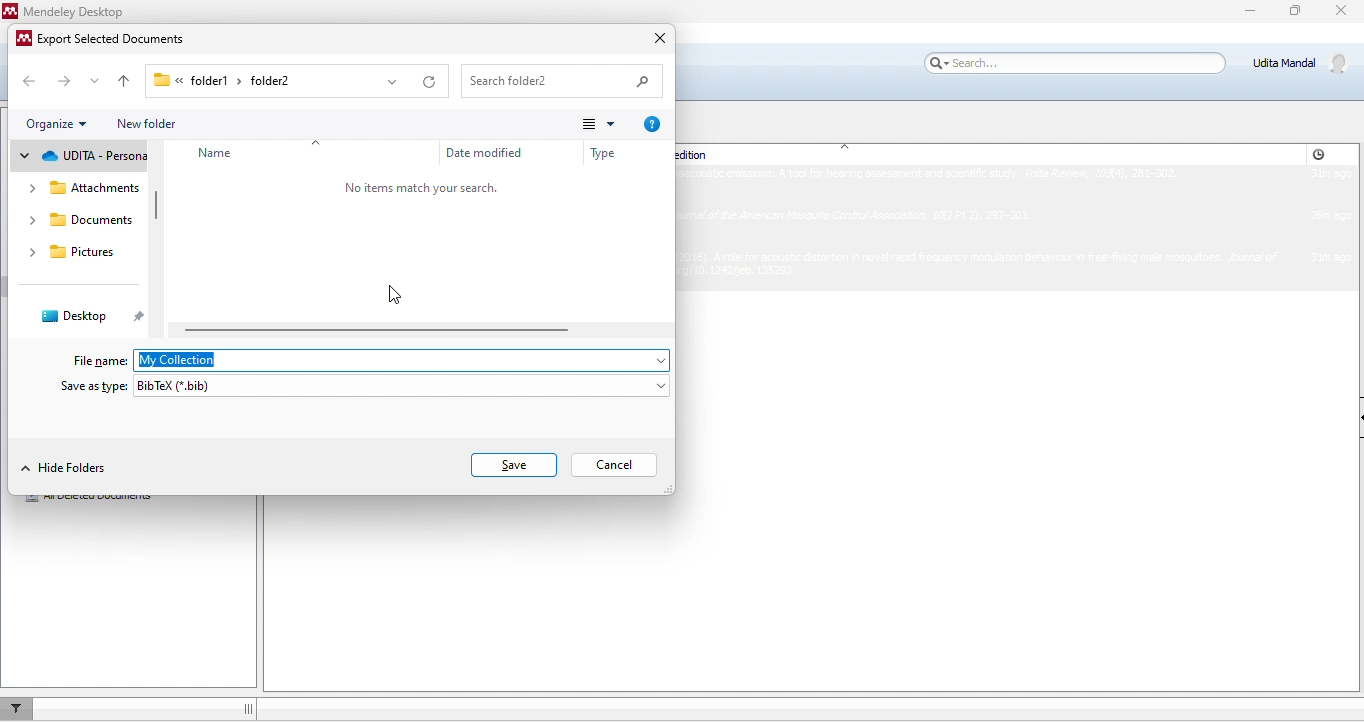 The image size is (1364, 722). I want to click on save, so click(510, 464).